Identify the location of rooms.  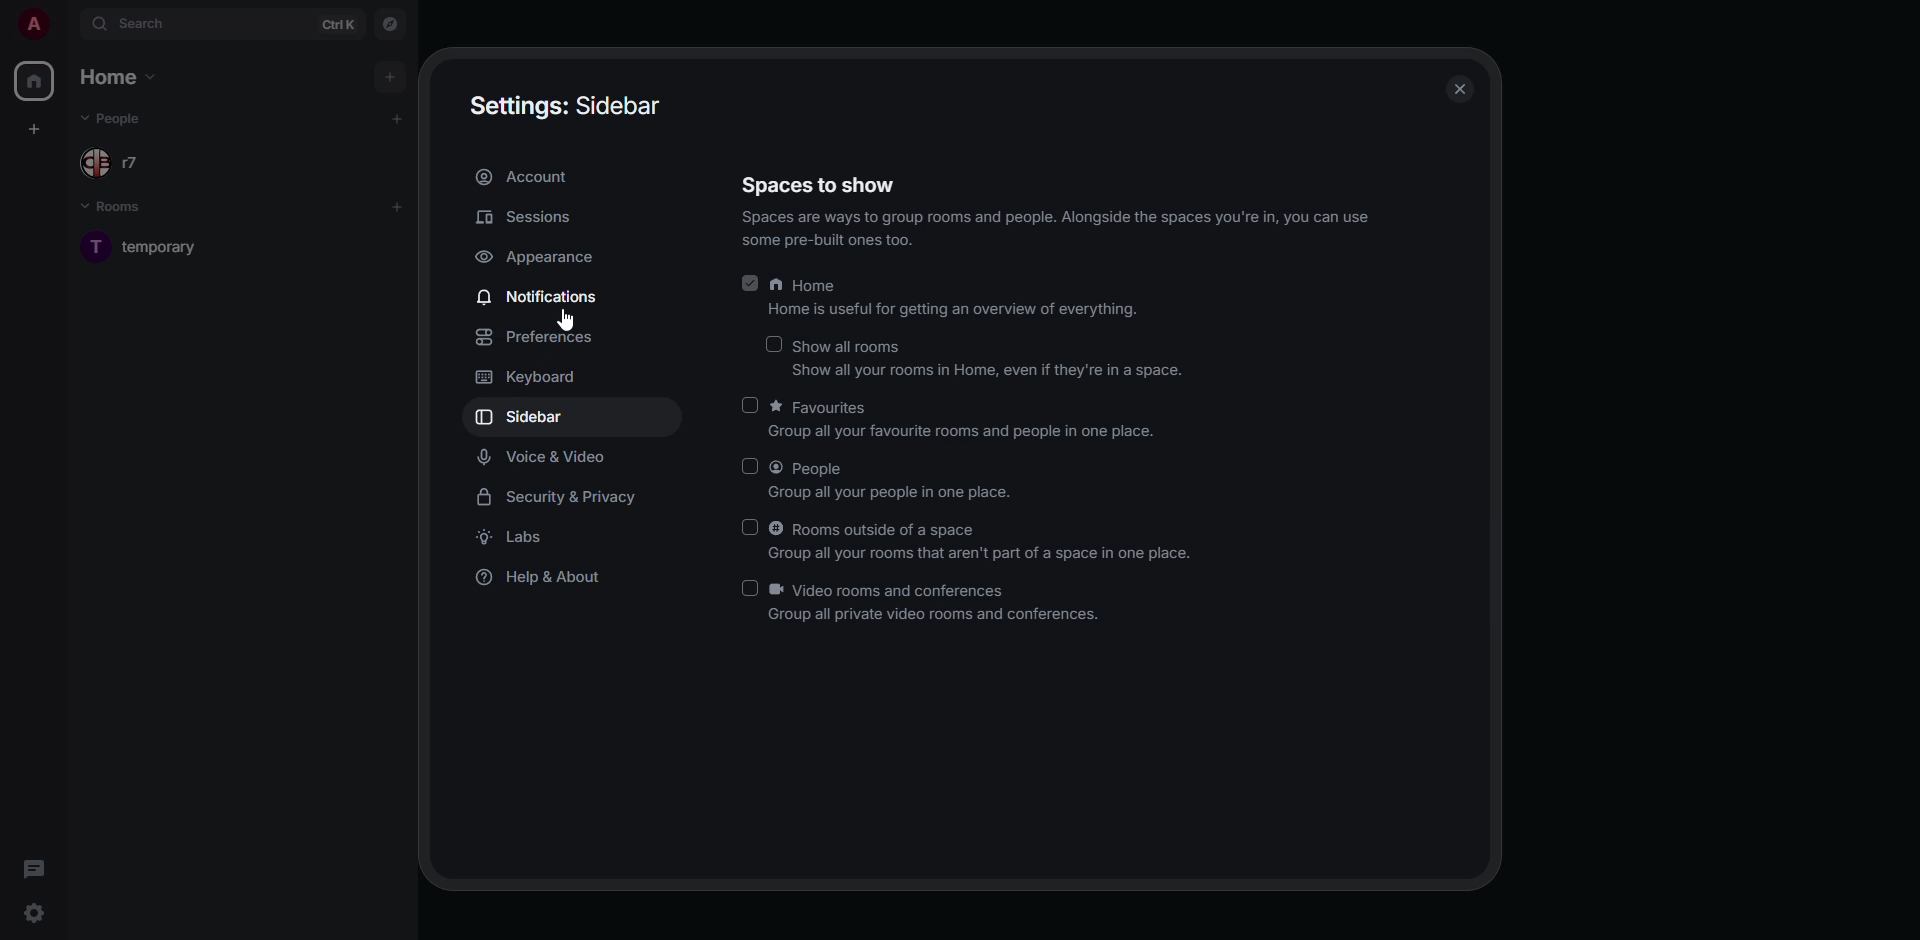
(124, 208).